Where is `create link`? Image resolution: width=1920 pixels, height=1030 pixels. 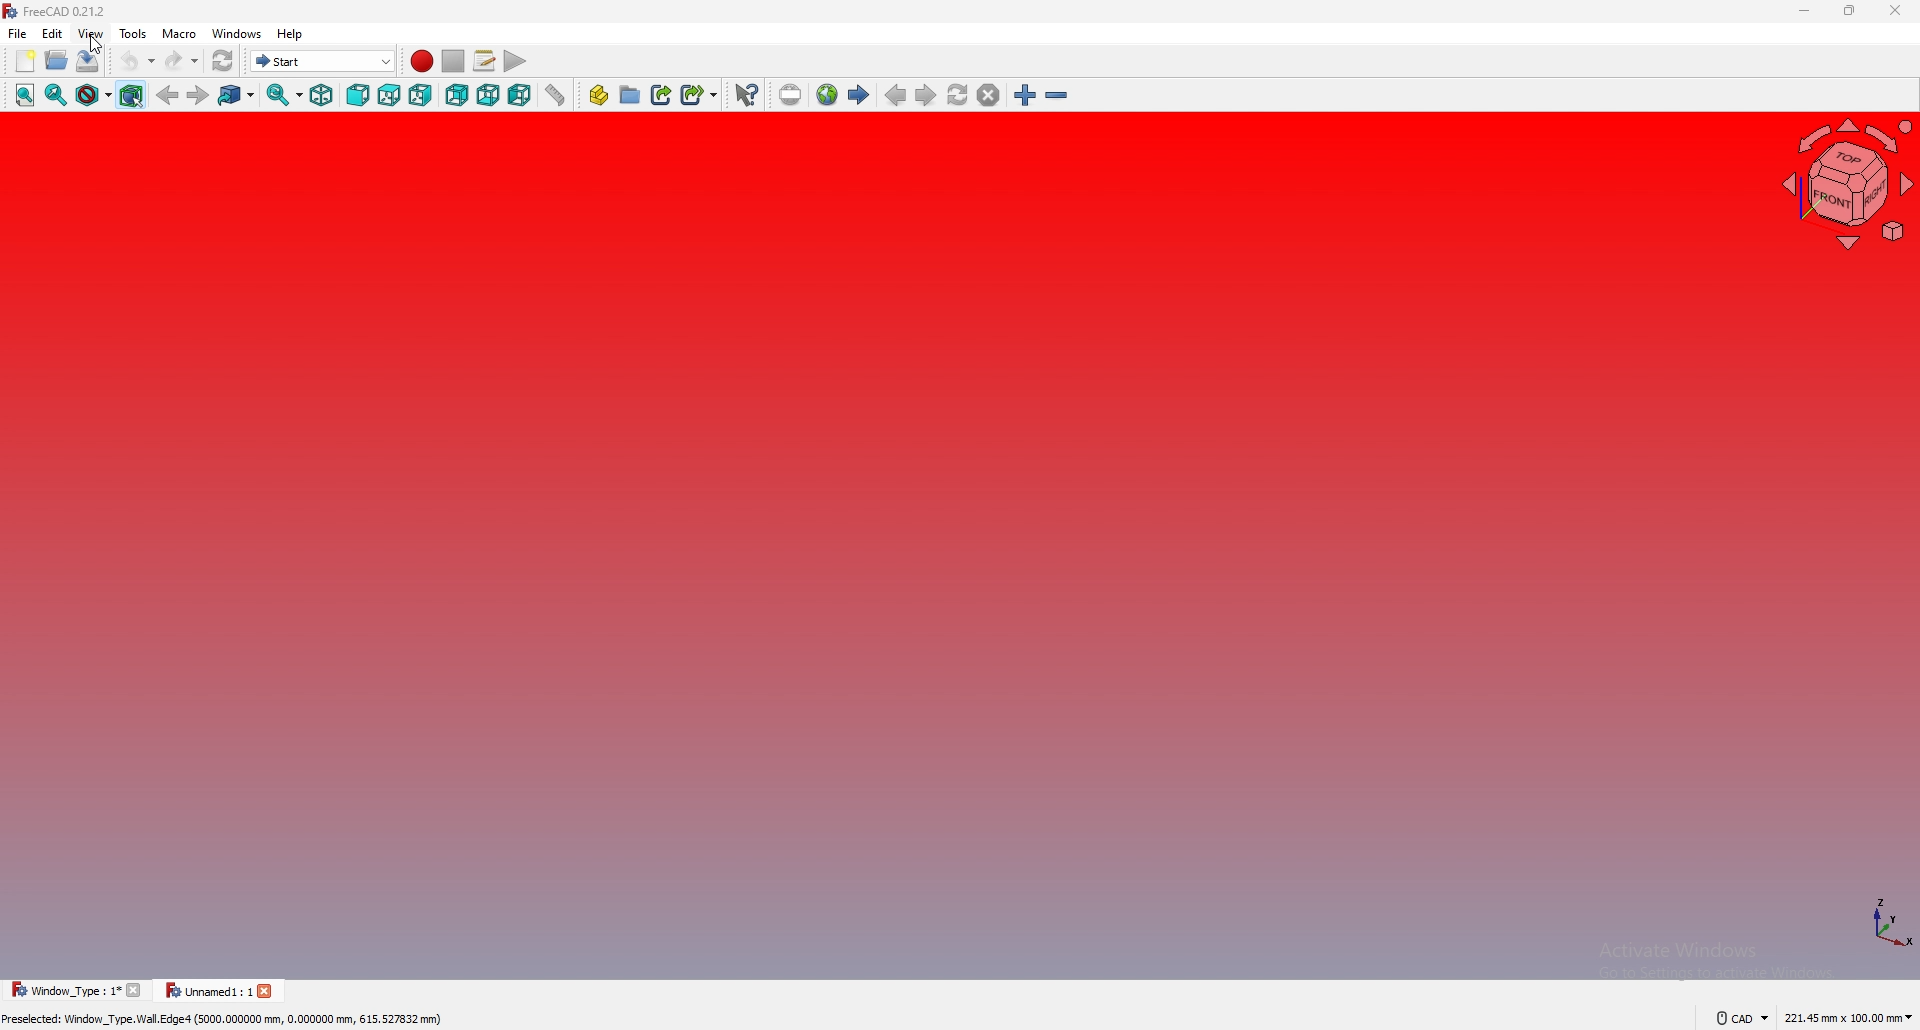
create link is located at coordinates (662, 94).